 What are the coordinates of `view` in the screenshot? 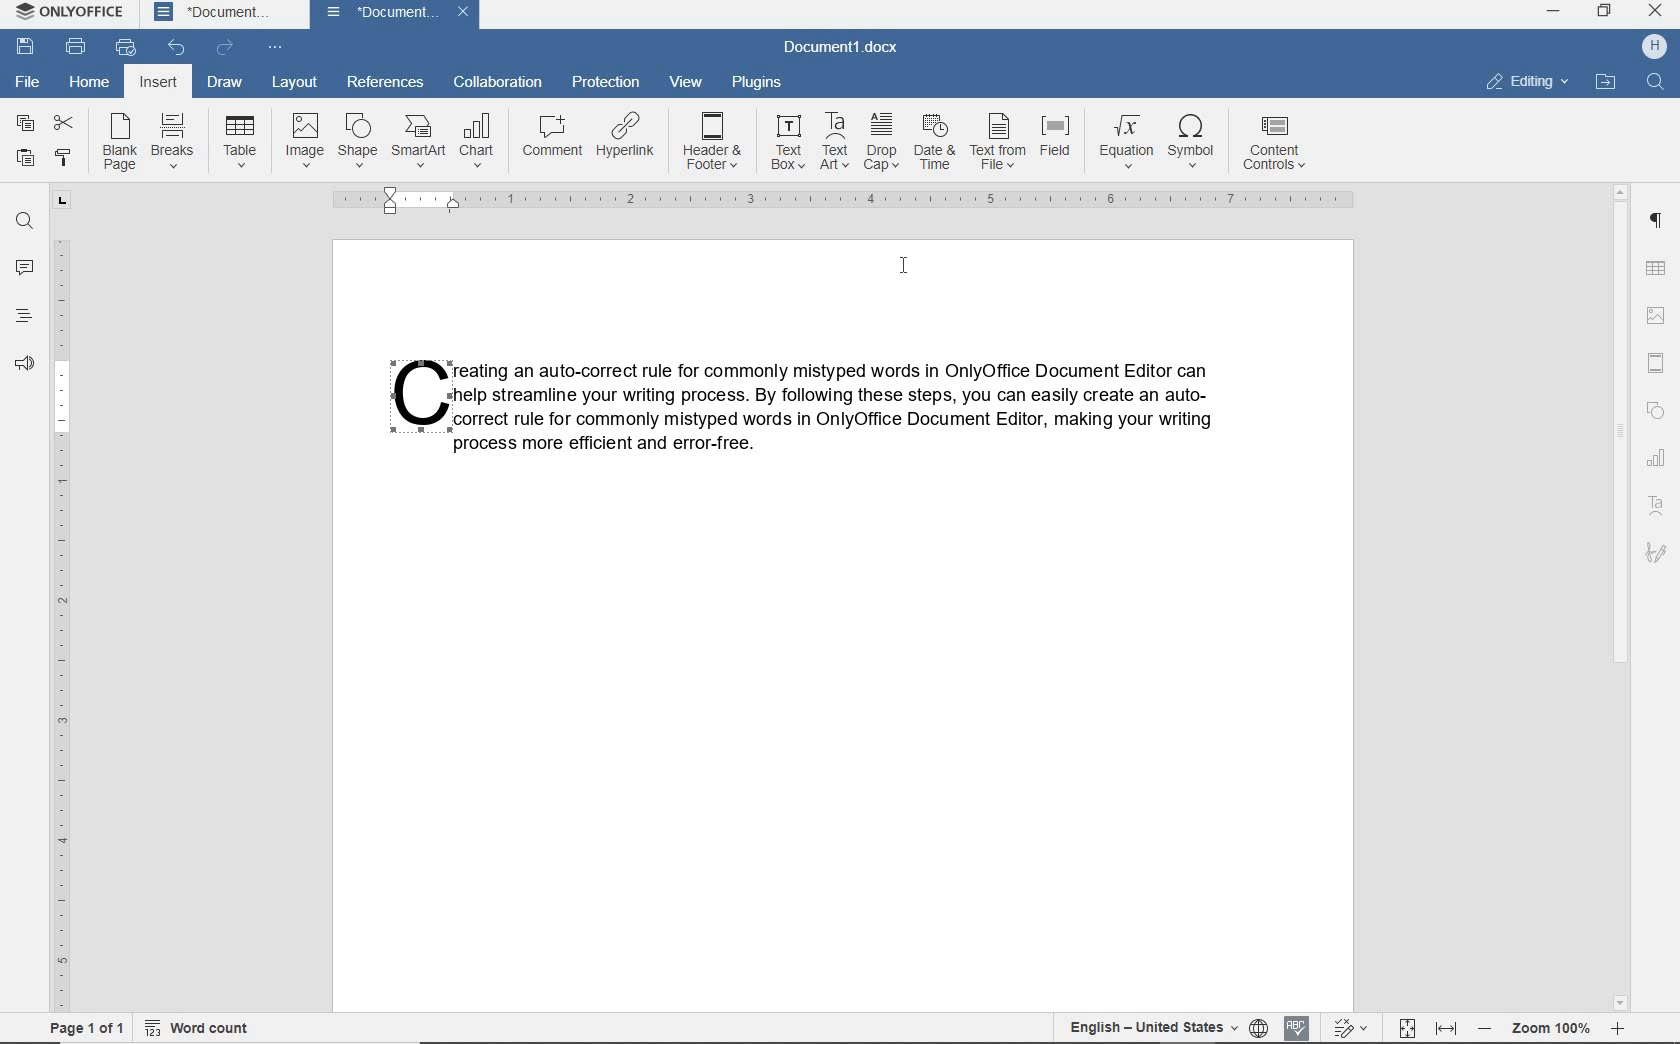 It's located at (687, 84).